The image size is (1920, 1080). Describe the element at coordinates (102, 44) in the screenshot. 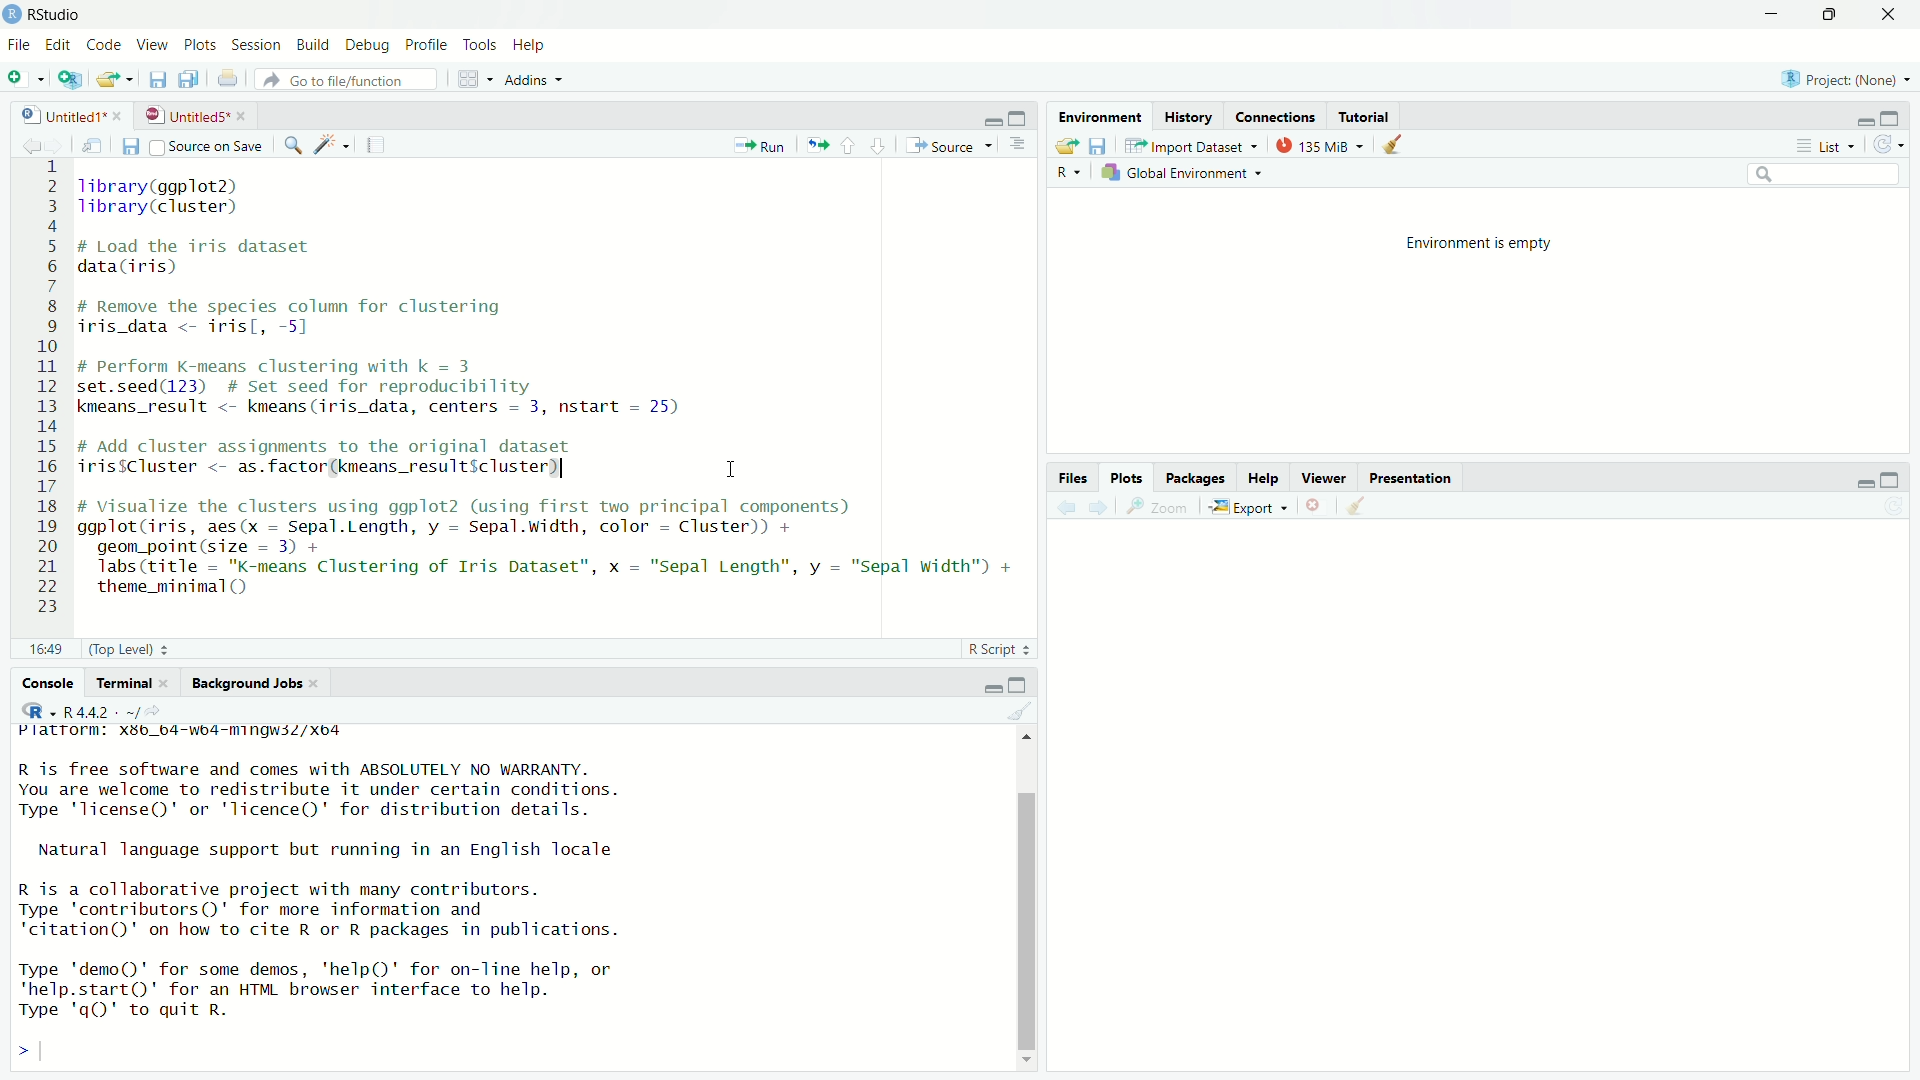

I see `code` at that location.